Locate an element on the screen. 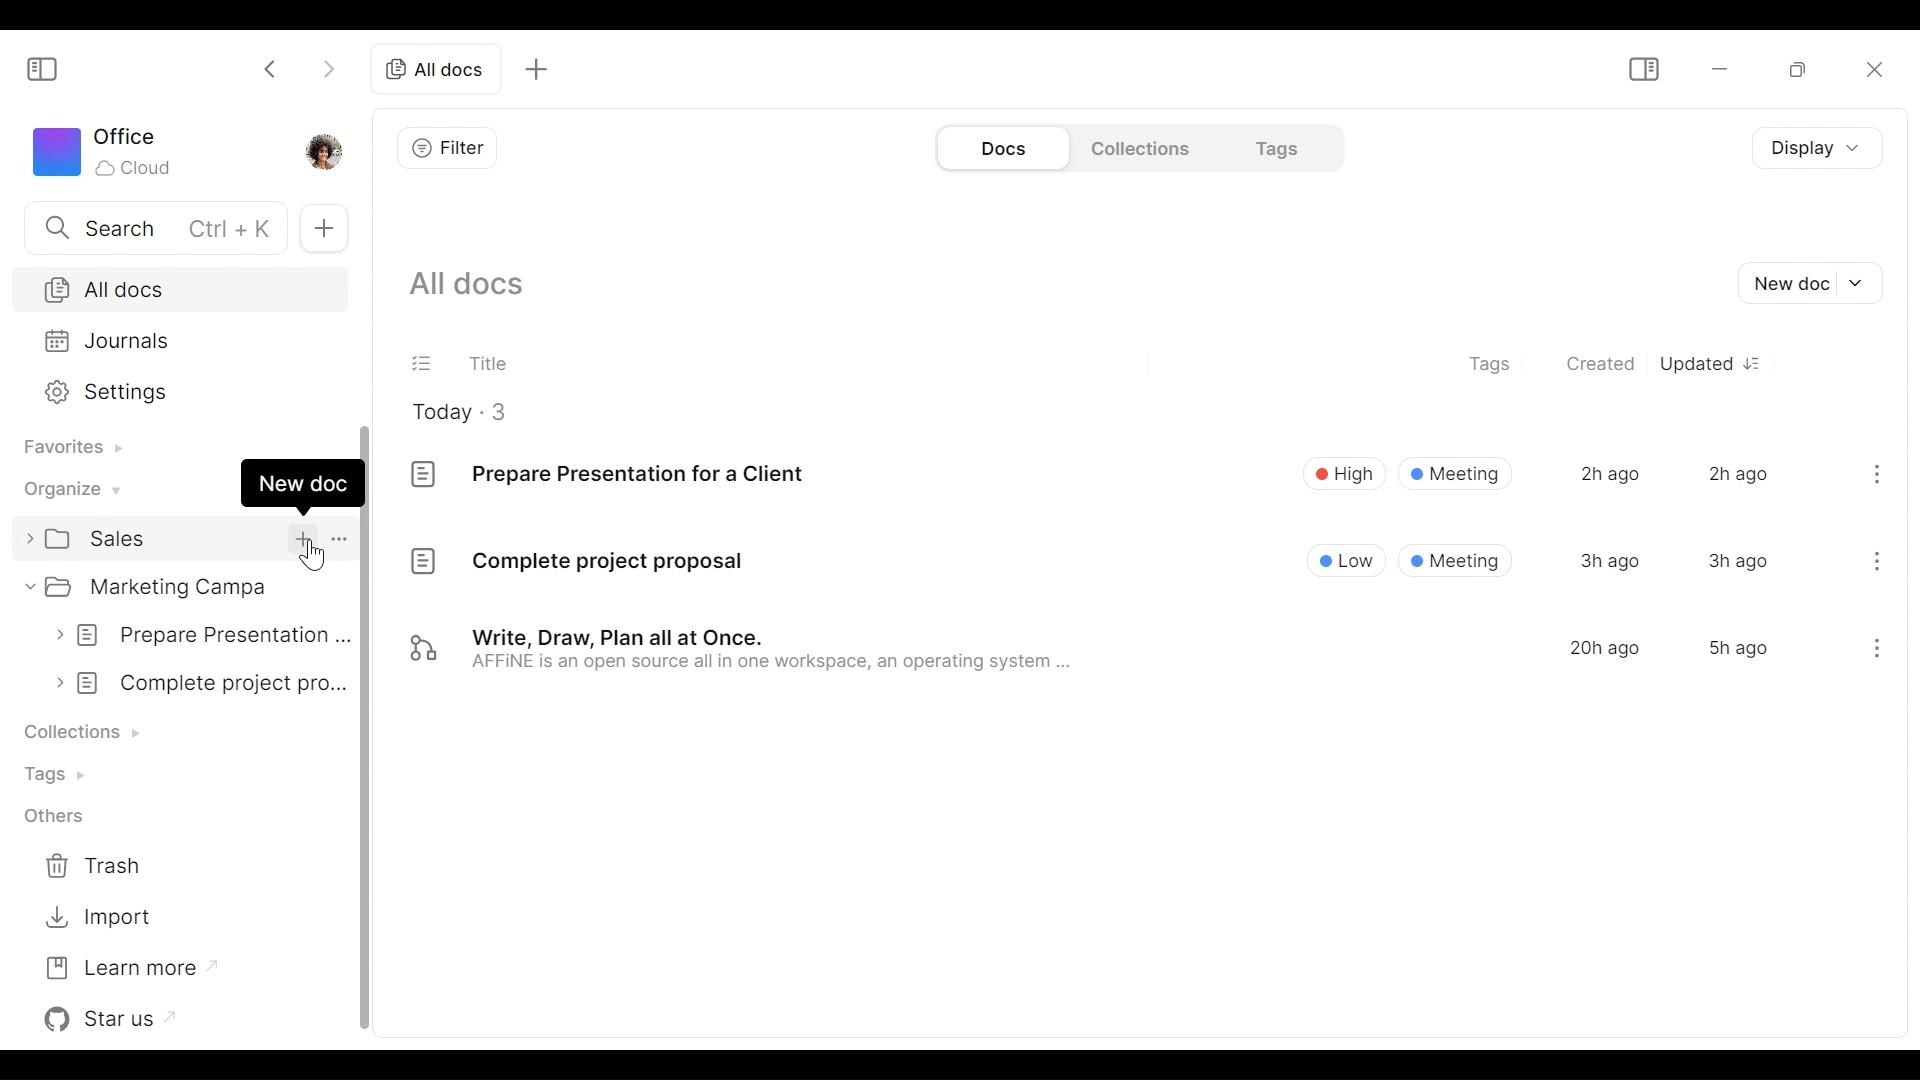 The height and width of the screenshot is (1080, 1920). all docs is located at coordinates (435, 70).